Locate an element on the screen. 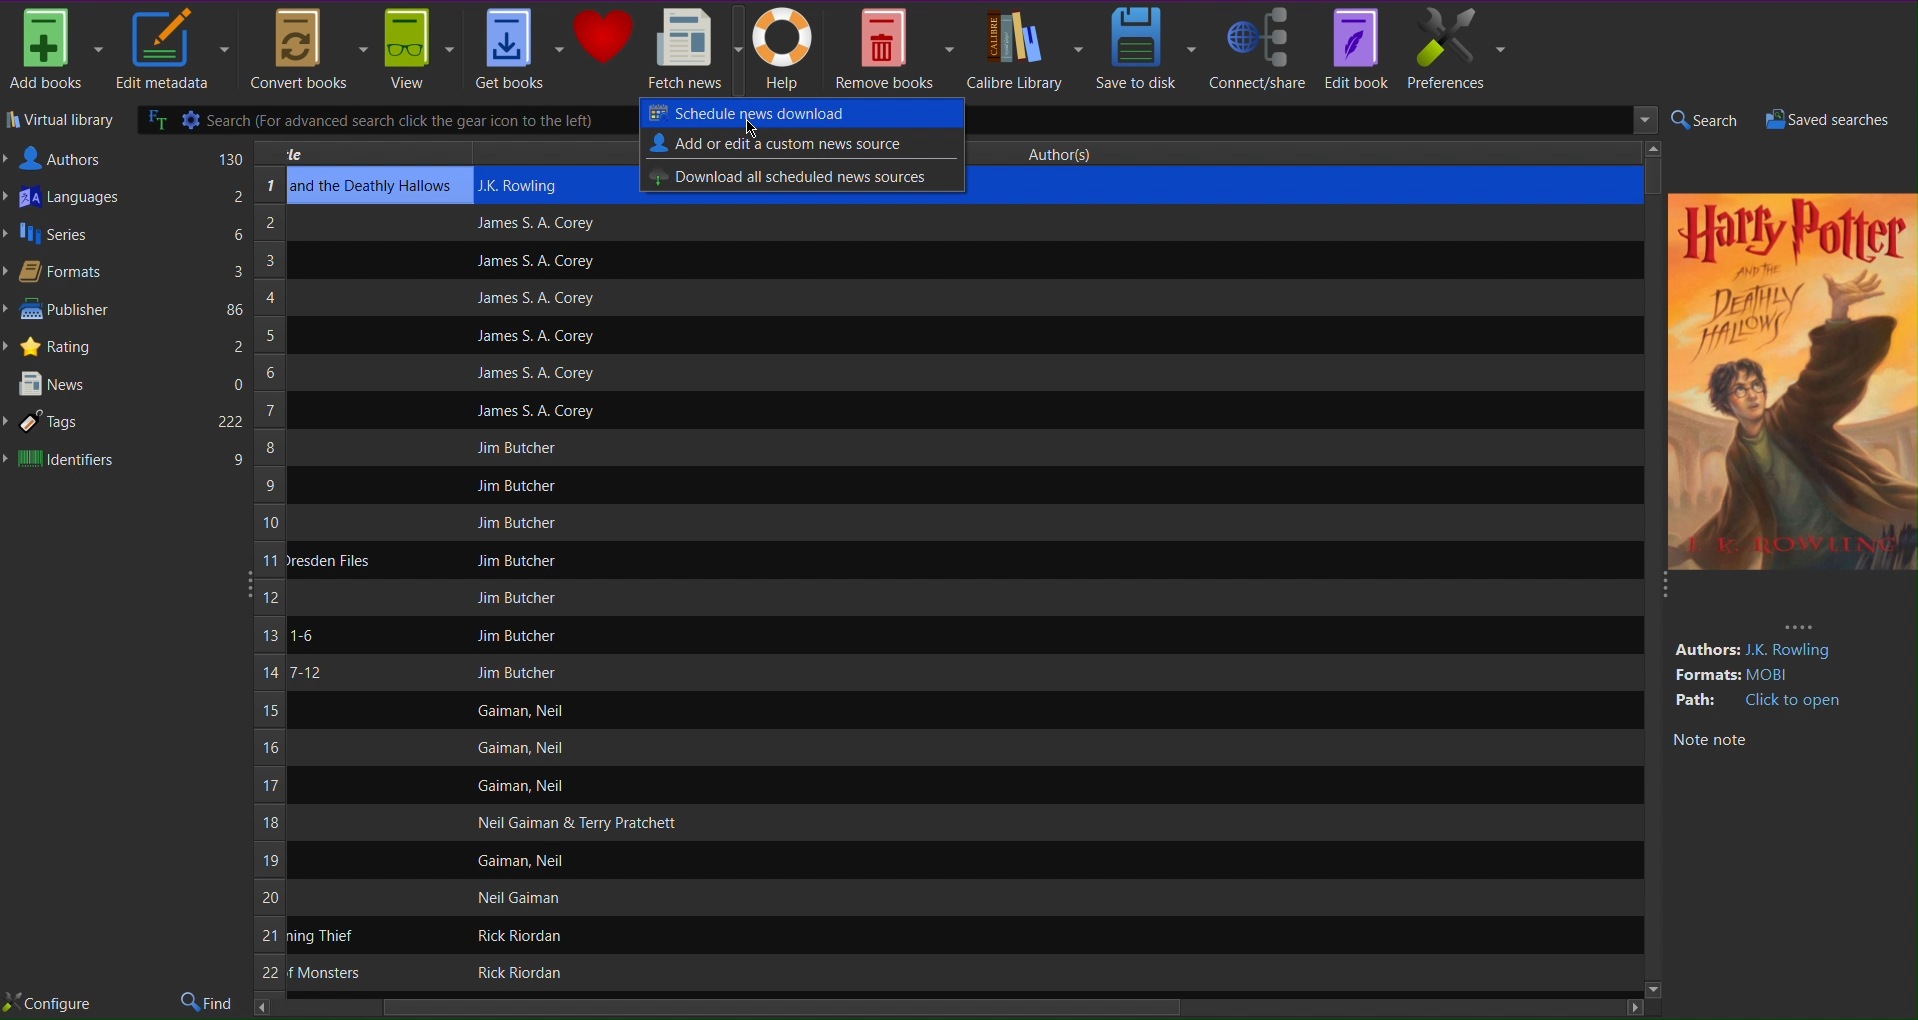 The image size is (1918, 1020). Formats is located at coordinates (123, 274).